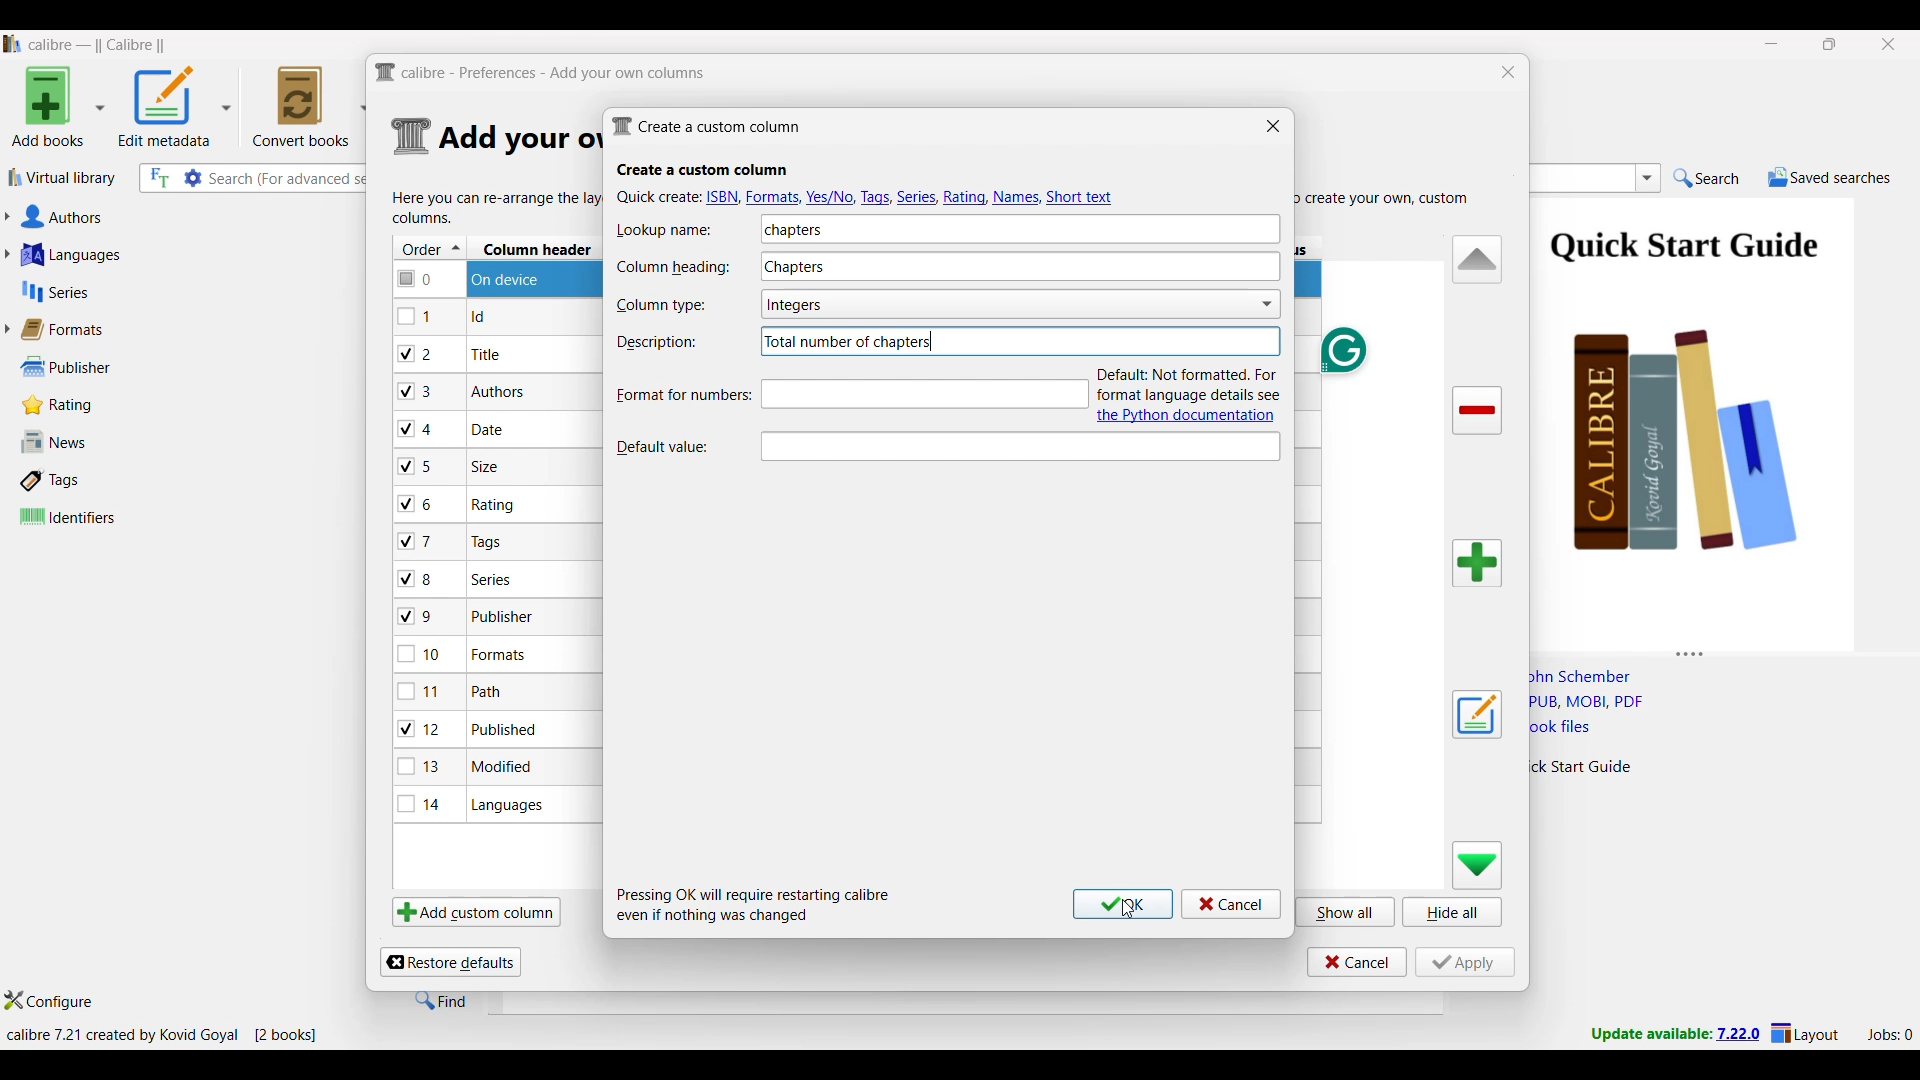  Describe the element at coordinates (417, 277) in the screenshot. I see `checkbox - 0` at that location.